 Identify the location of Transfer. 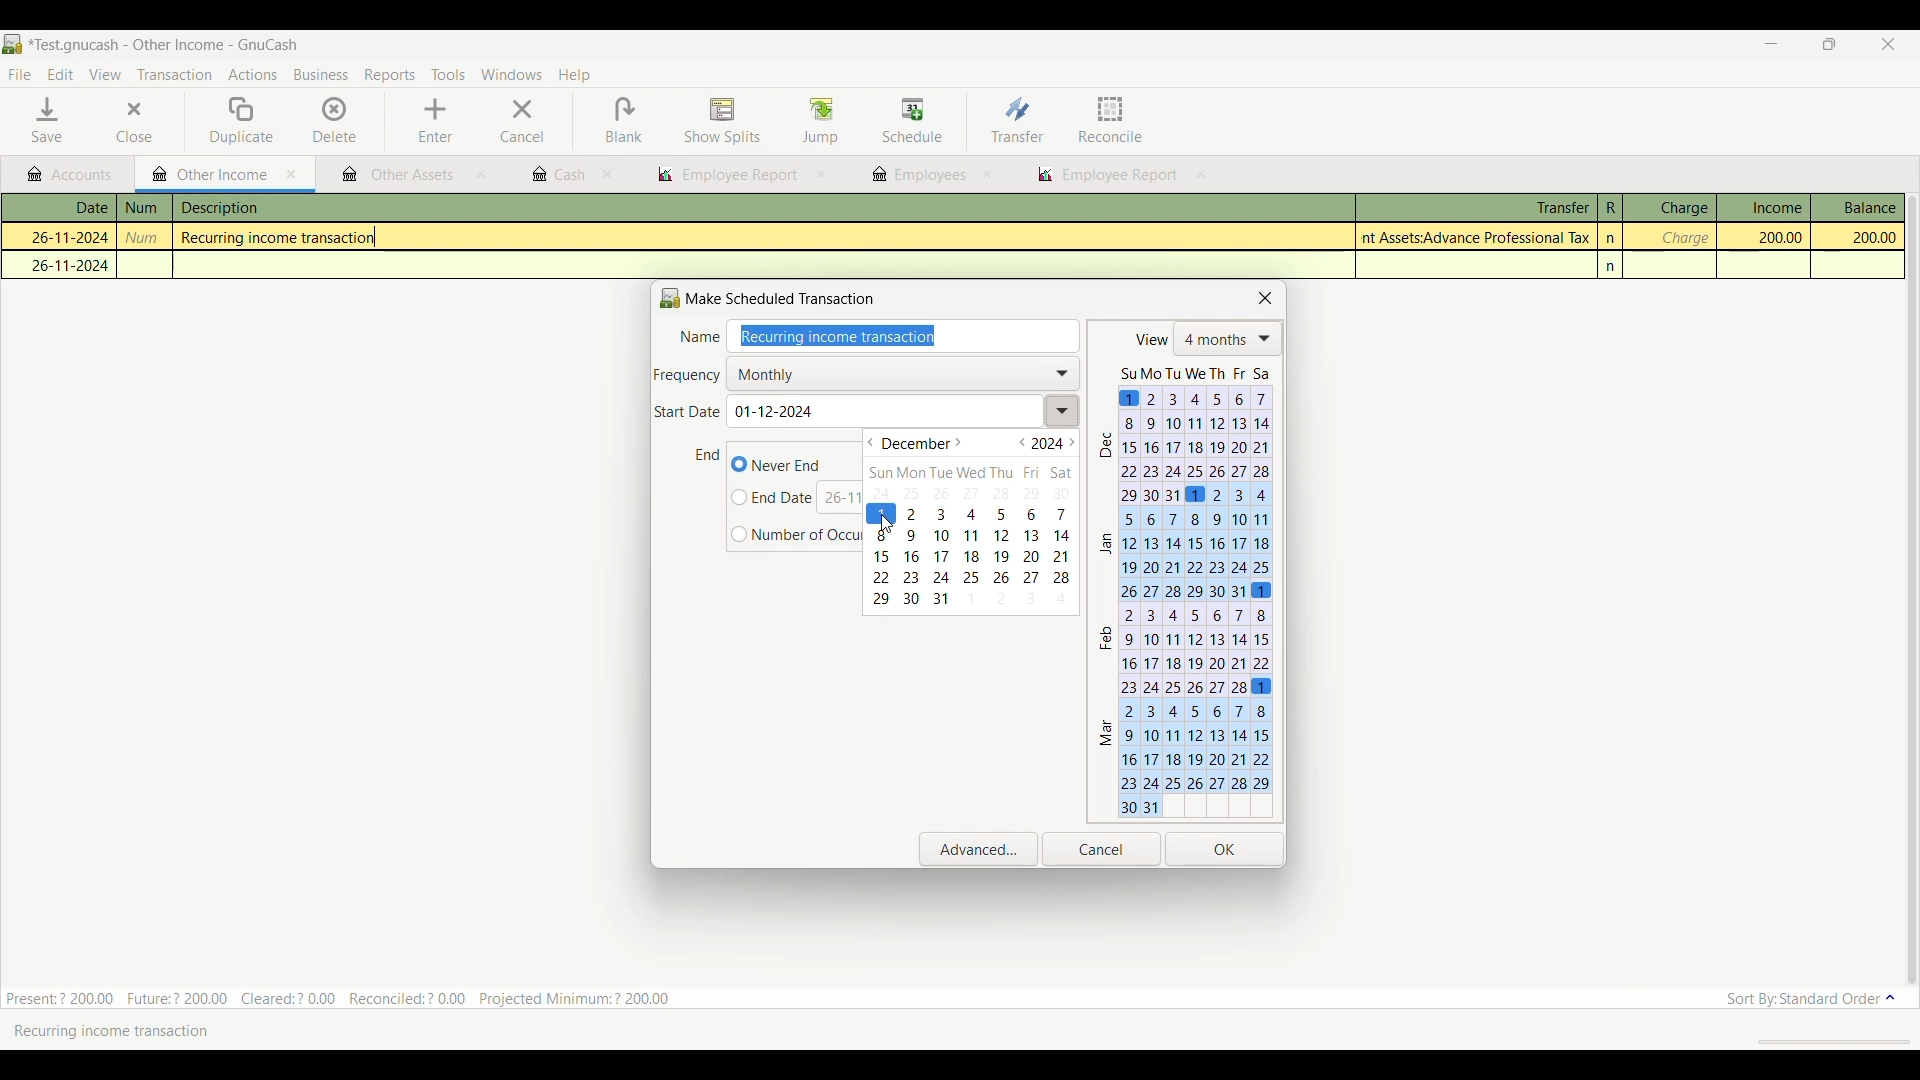
(1017, 119).